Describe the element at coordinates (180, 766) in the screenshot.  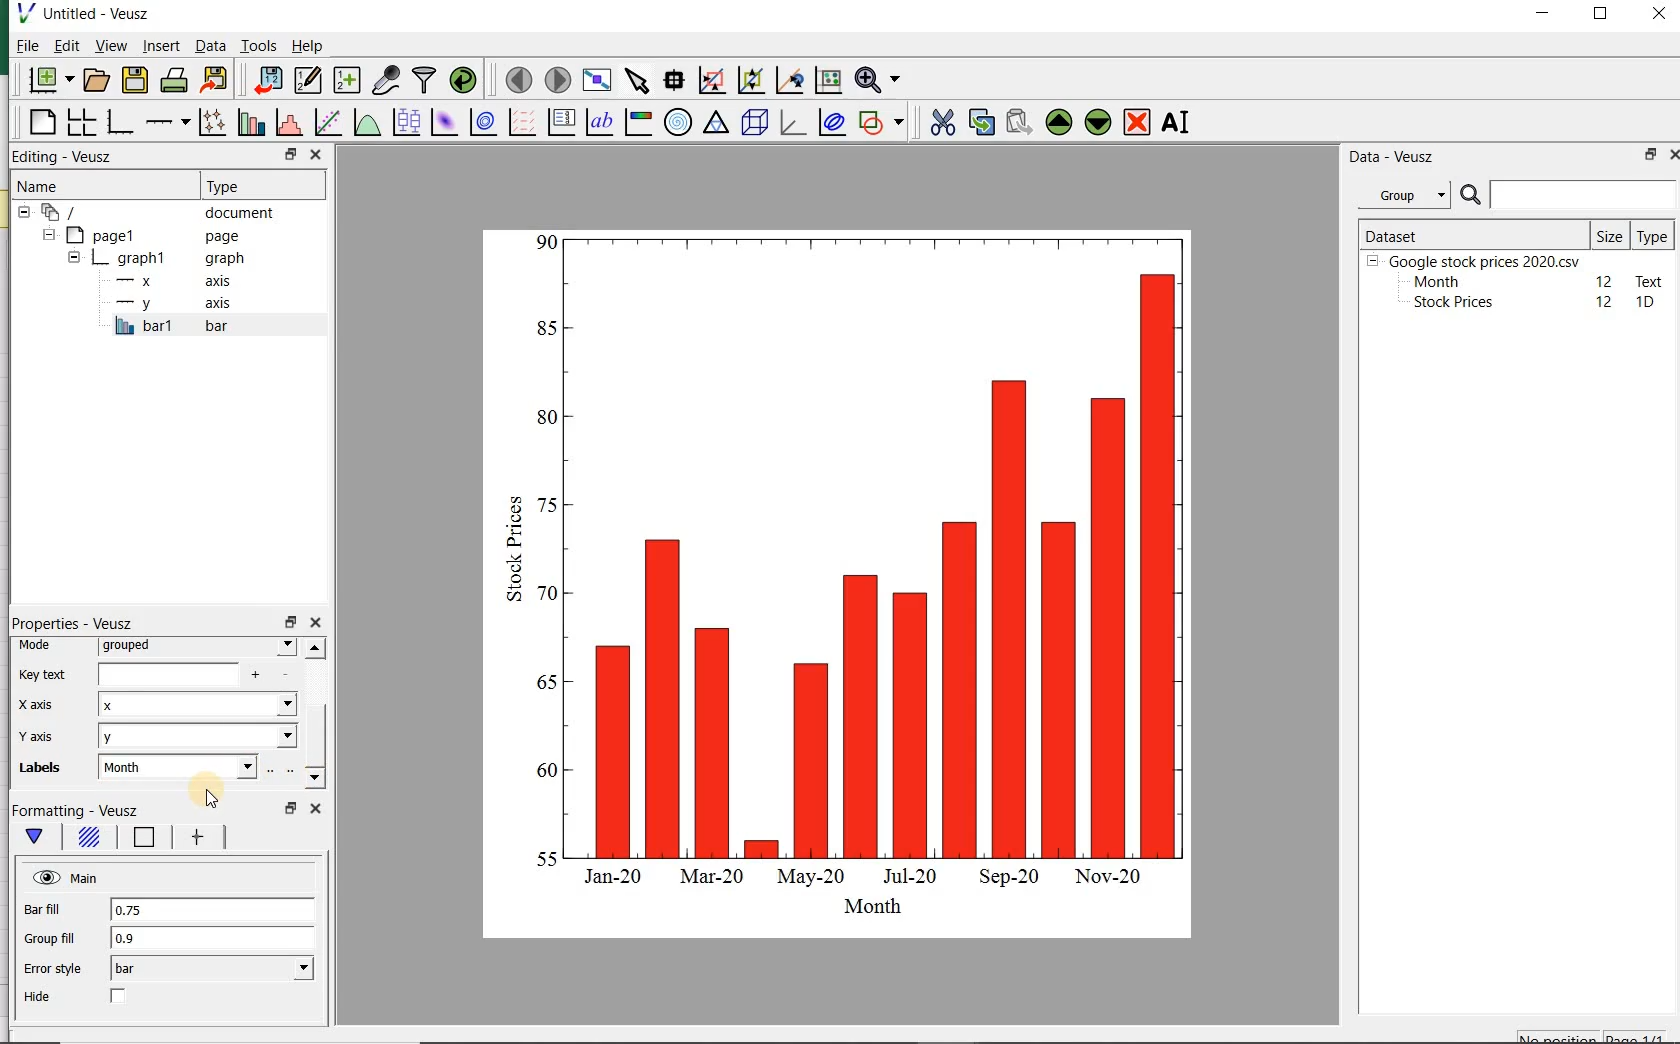
I see `input field` at that location.